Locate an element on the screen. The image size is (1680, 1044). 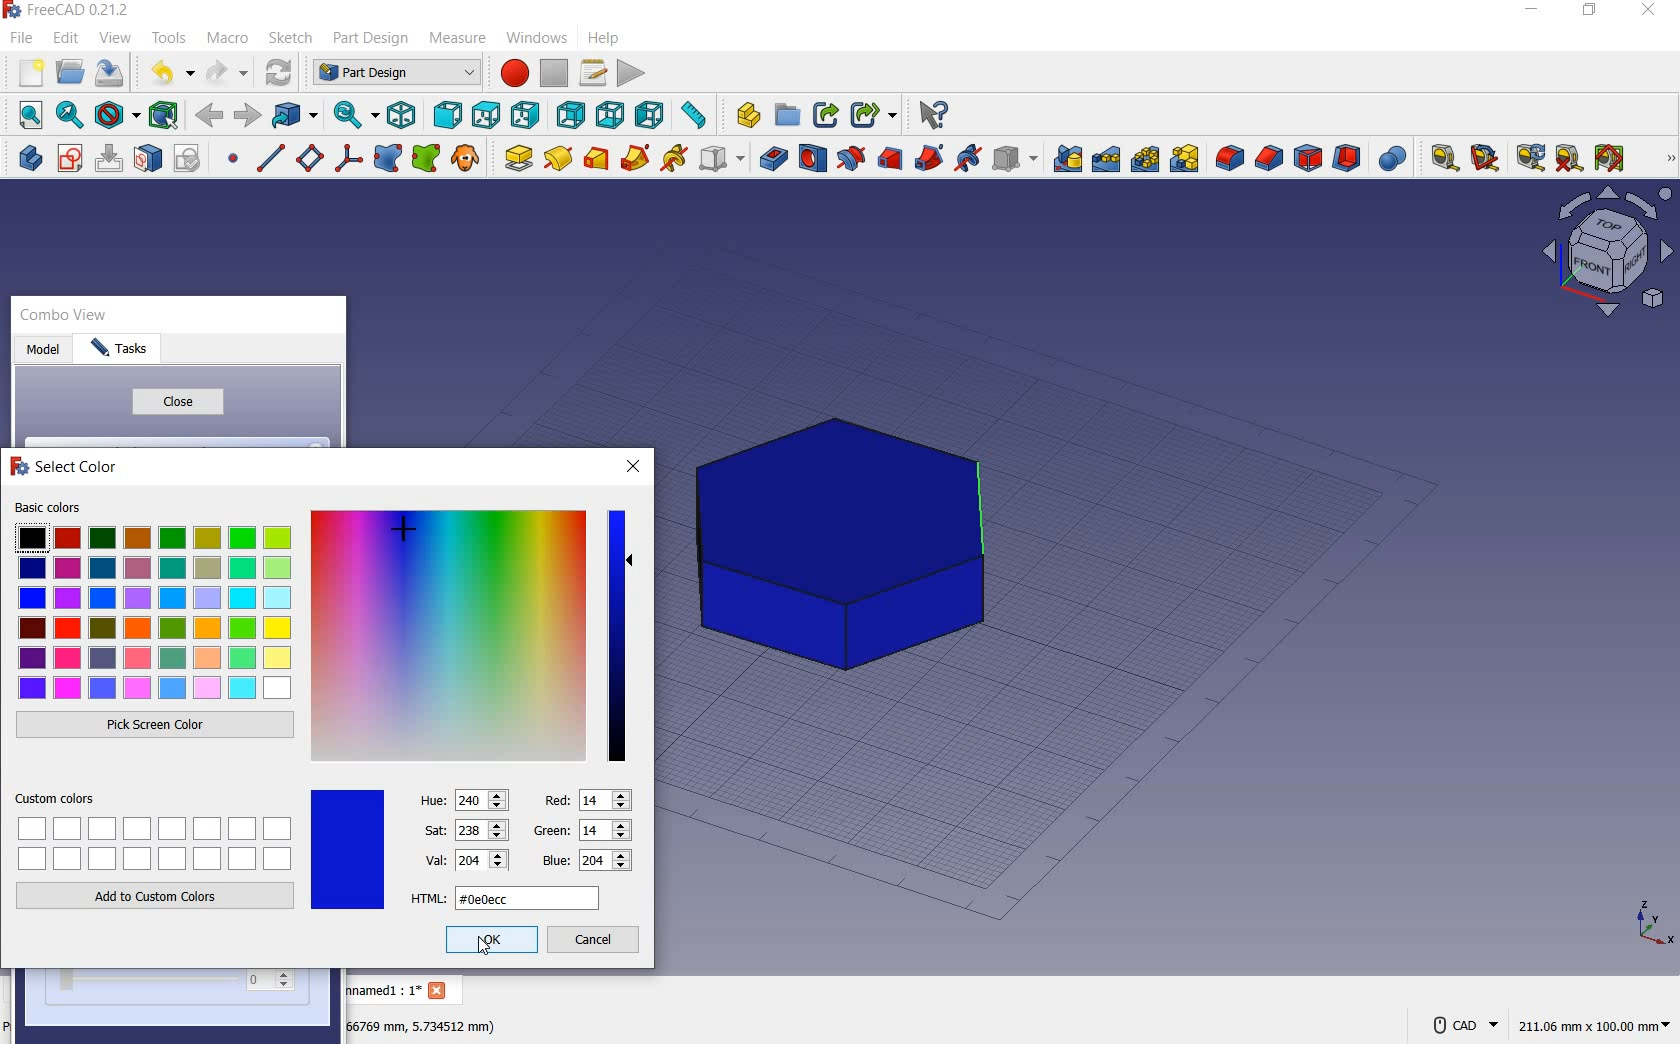
draft is located at coordinates (1308, 160).